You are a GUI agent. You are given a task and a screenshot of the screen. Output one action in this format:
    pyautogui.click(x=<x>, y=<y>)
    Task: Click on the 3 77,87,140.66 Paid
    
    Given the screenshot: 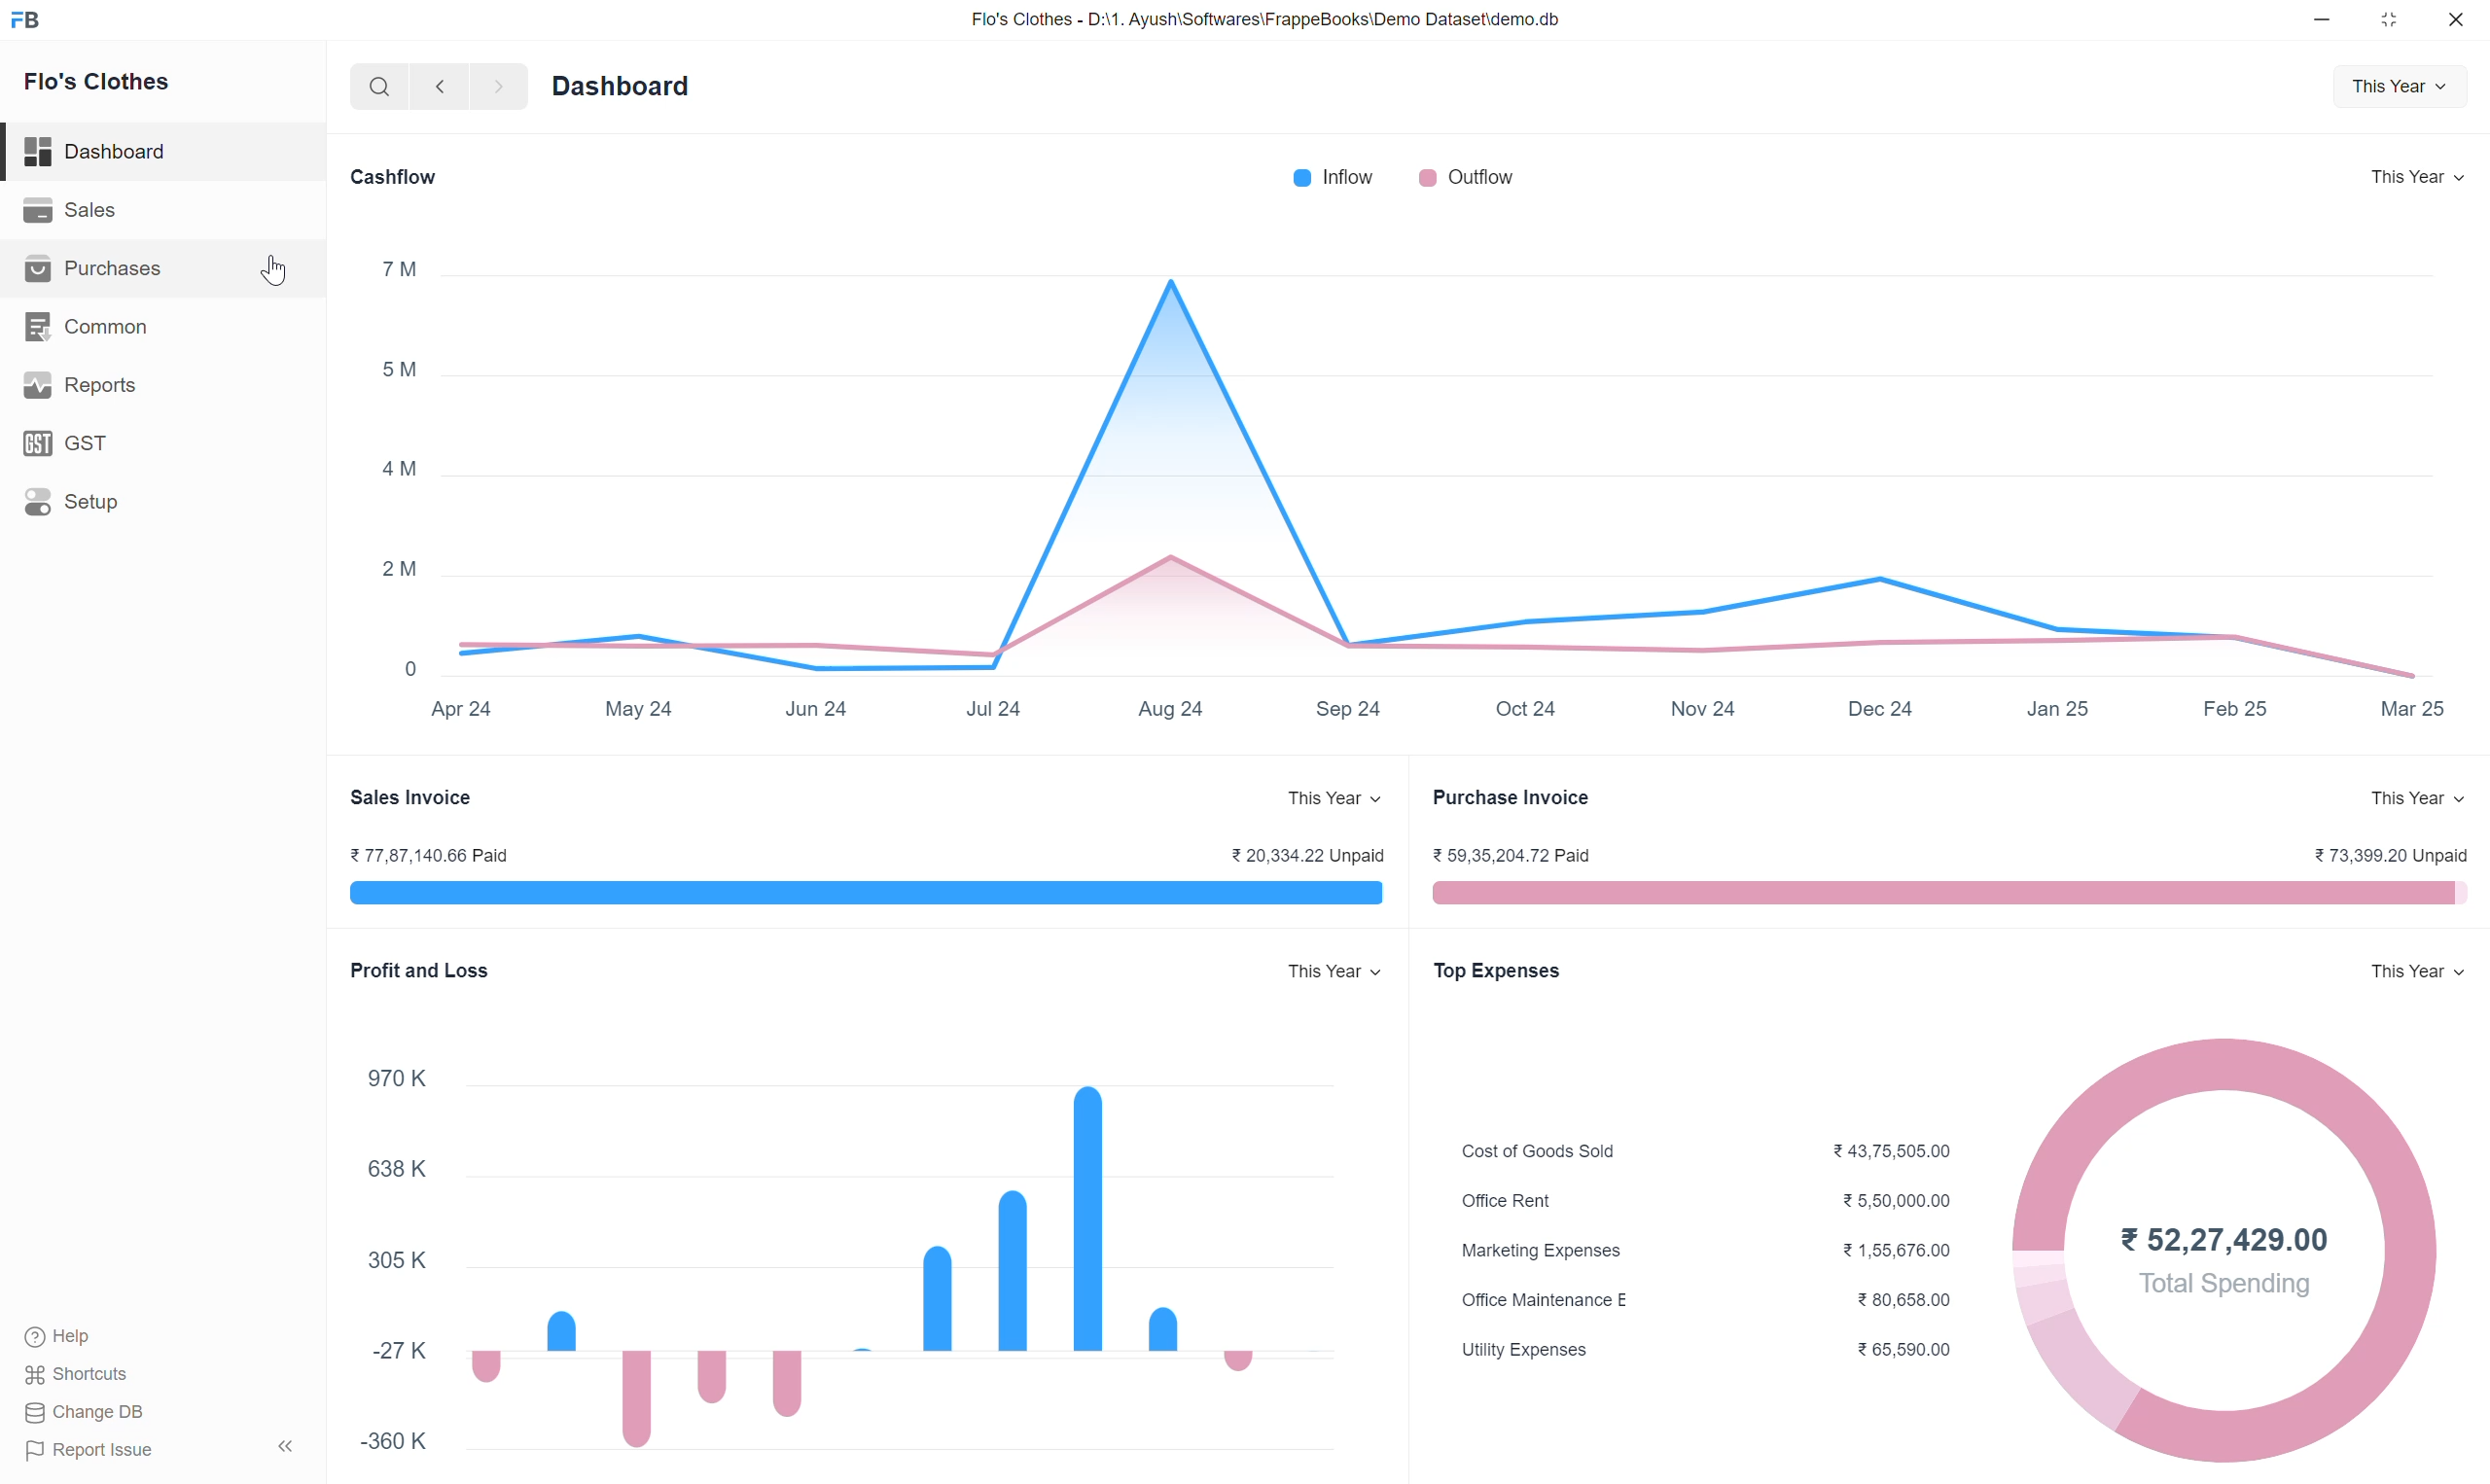 What is the action you would take?
    pyautogui.click(x=426, y=851)
    